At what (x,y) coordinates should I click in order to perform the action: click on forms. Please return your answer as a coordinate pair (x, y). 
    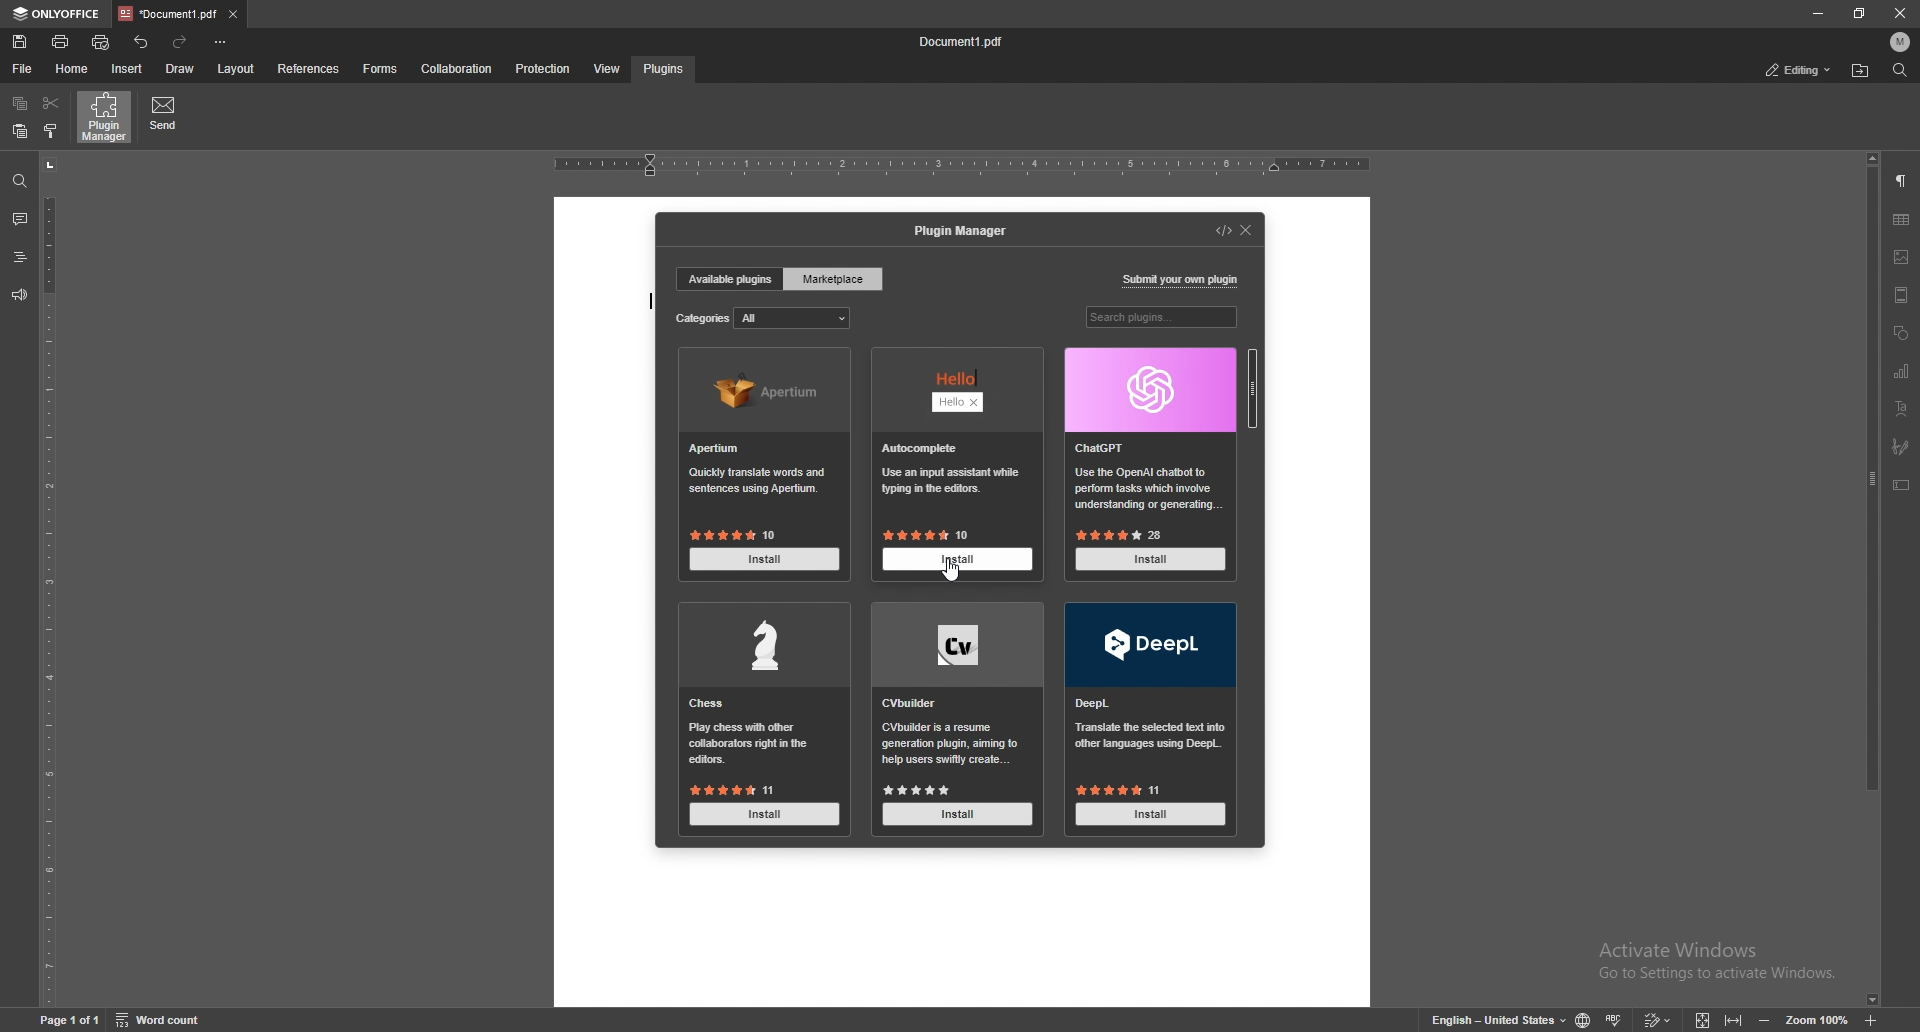
    Looking at the image, I should click on (381, 68).